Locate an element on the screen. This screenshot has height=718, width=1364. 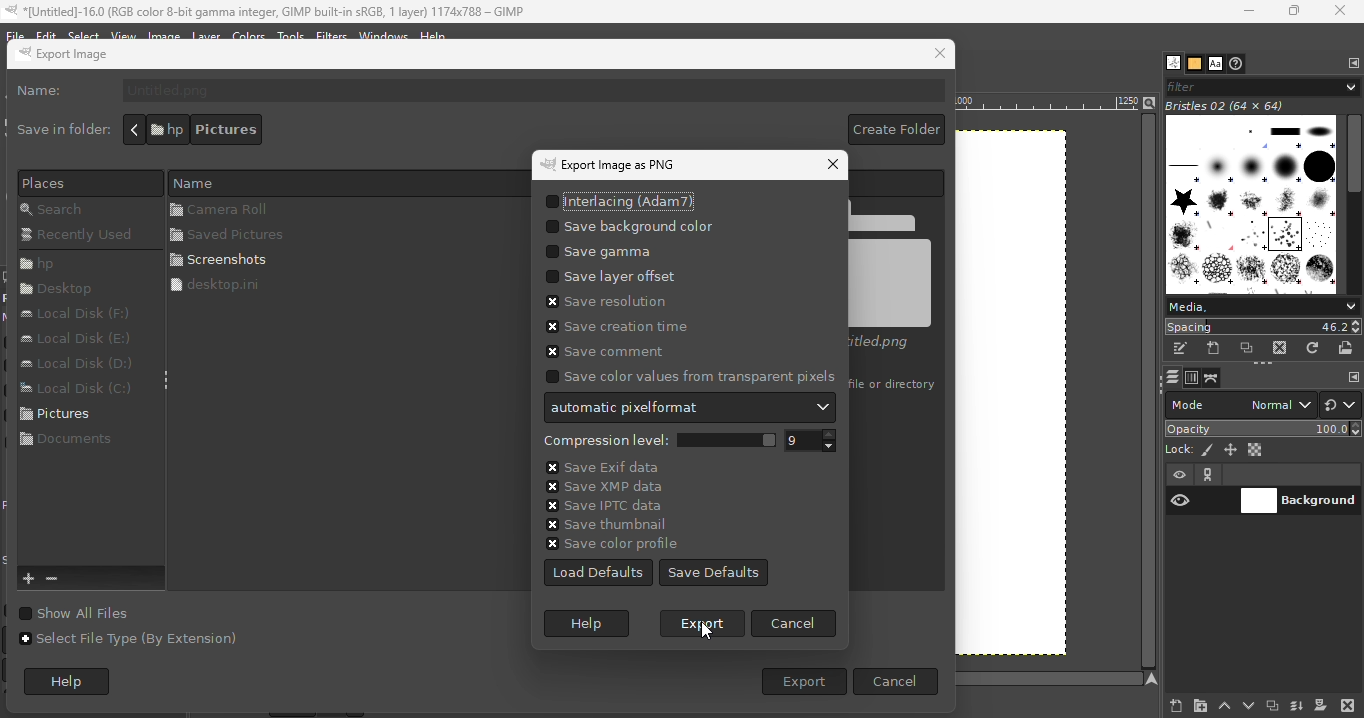
Pictures is located at coordinates (69, 418).